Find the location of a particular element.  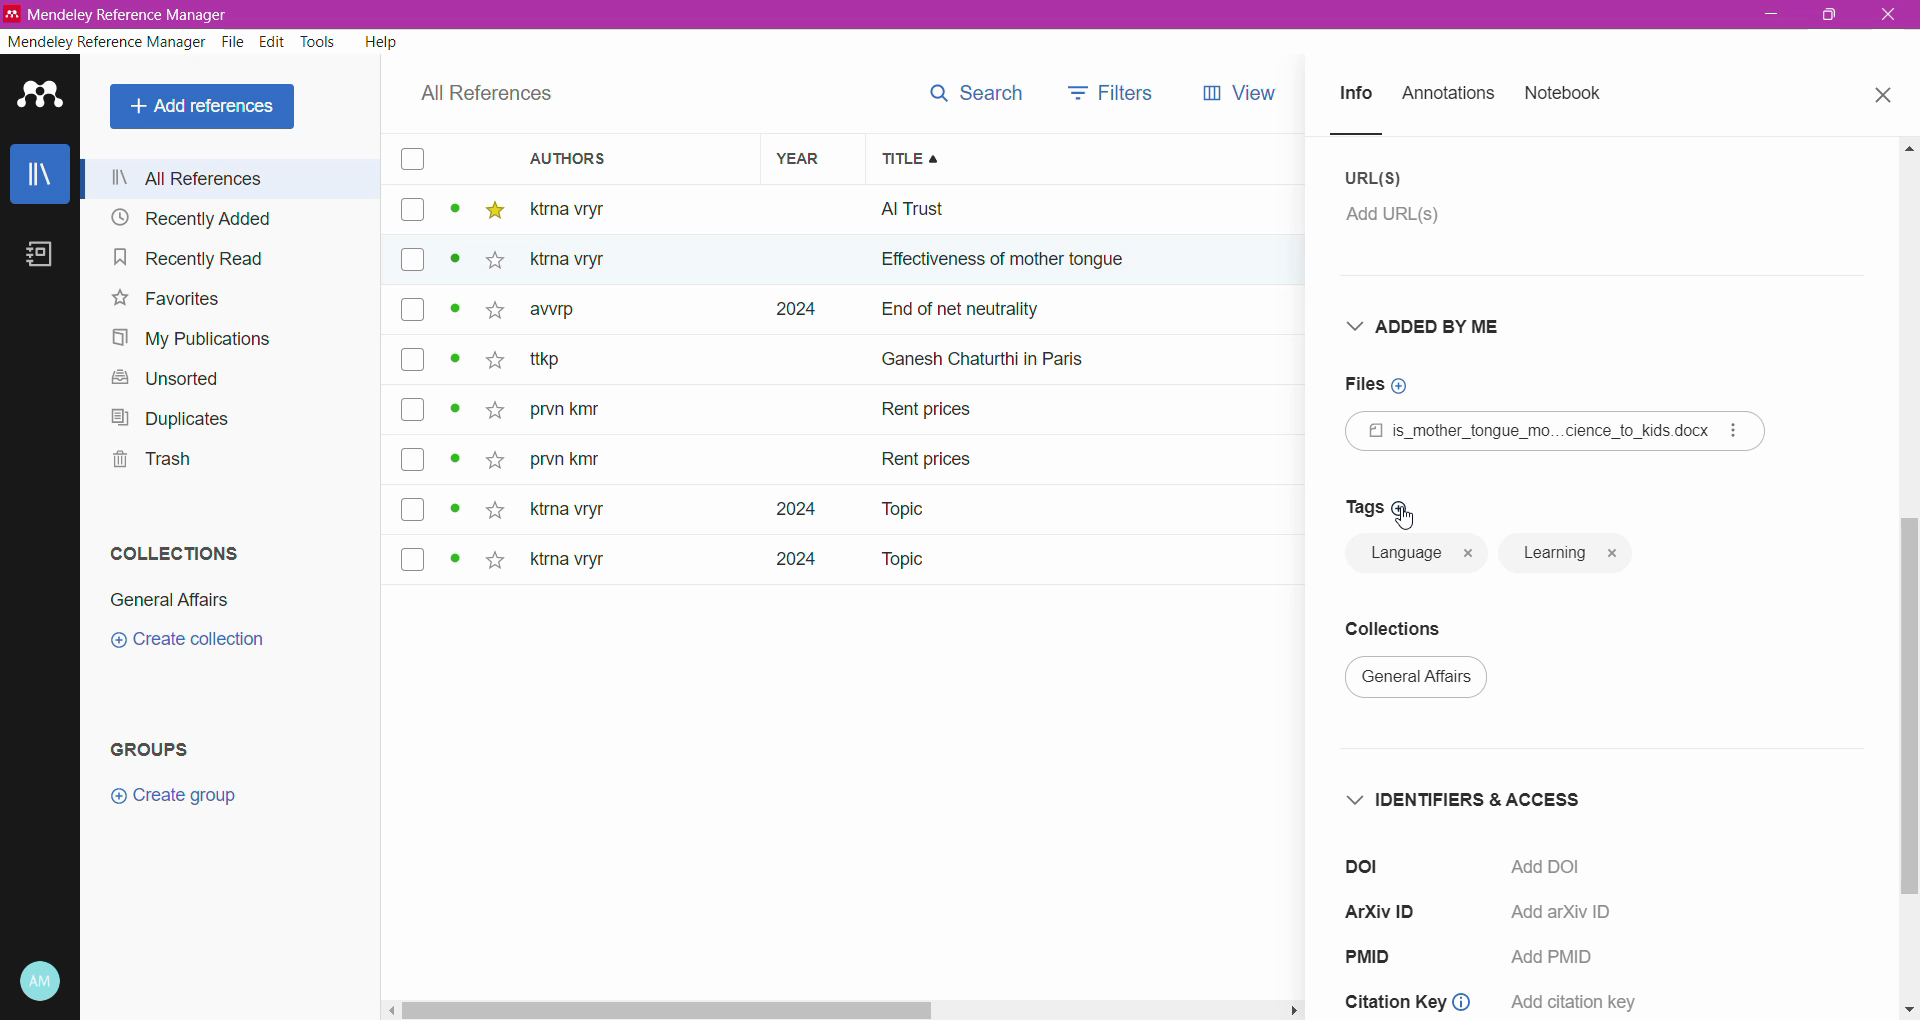

Last sync is located at coordinates (39, 902).